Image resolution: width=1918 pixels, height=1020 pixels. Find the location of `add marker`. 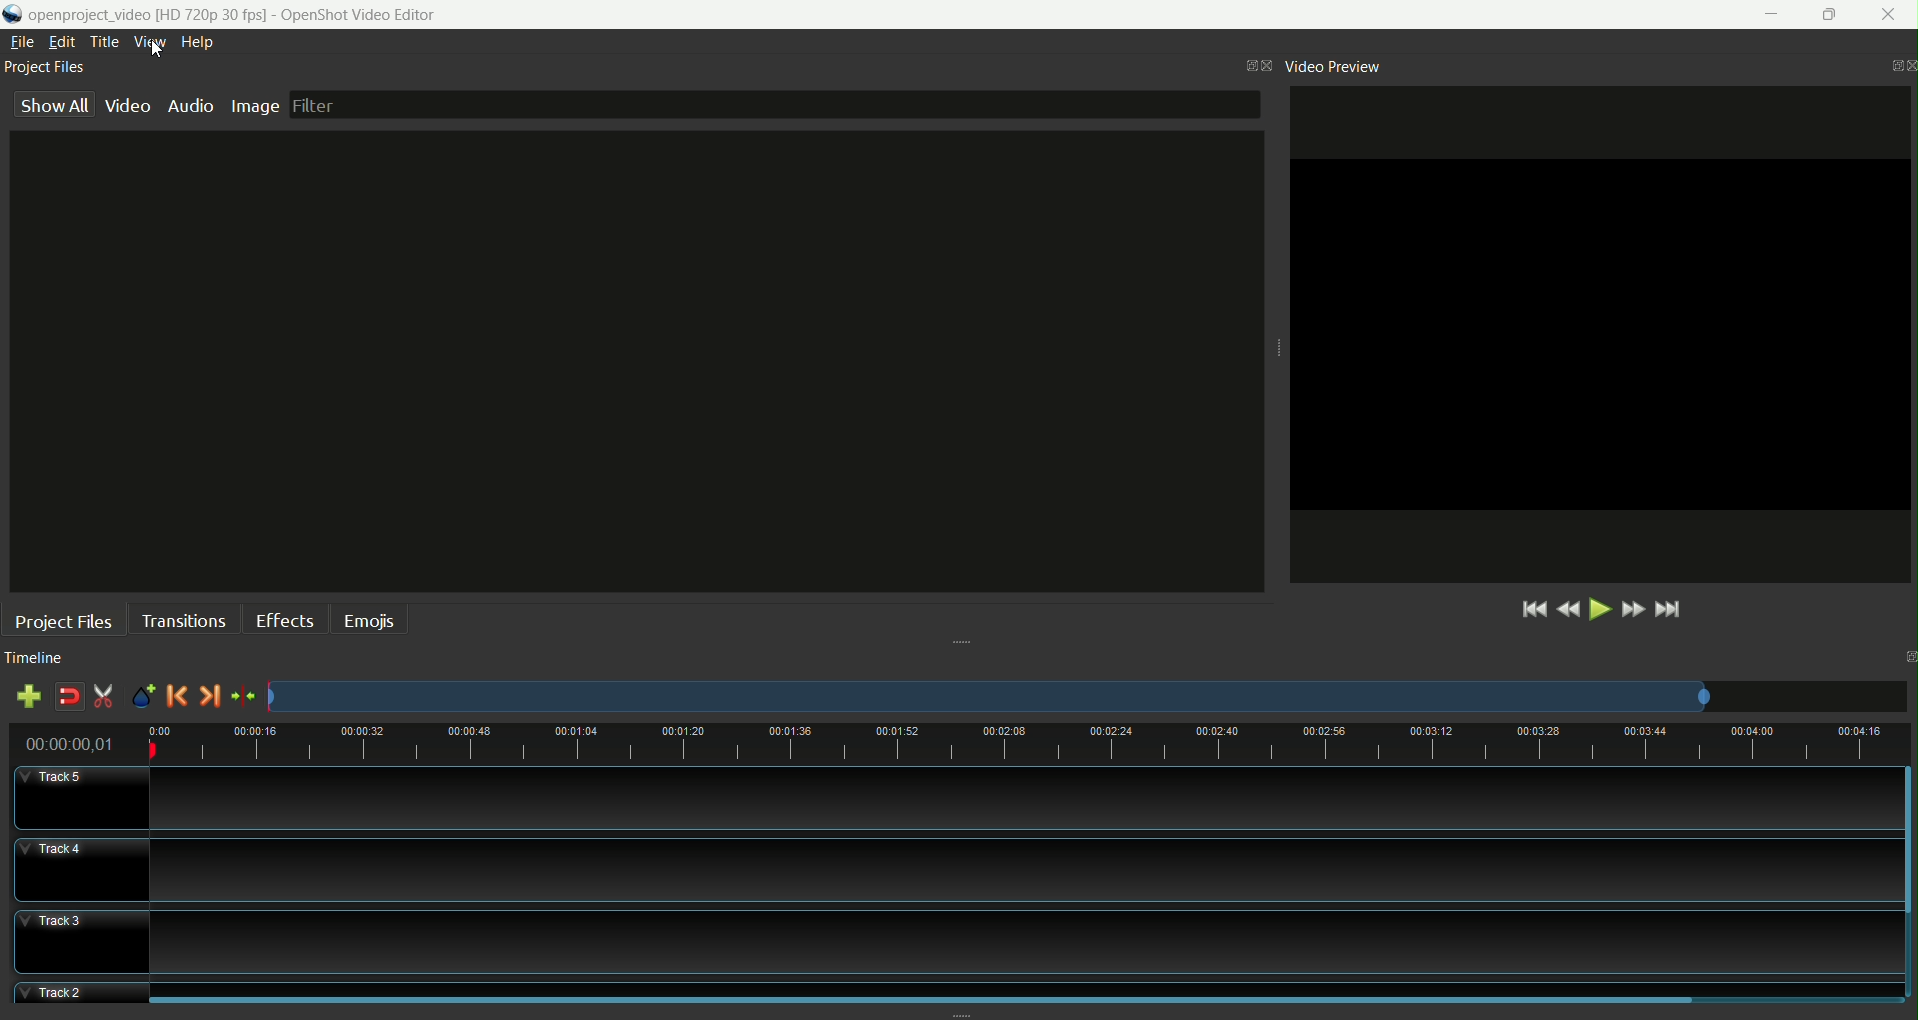

add marker is located at coordinates (143, 697).